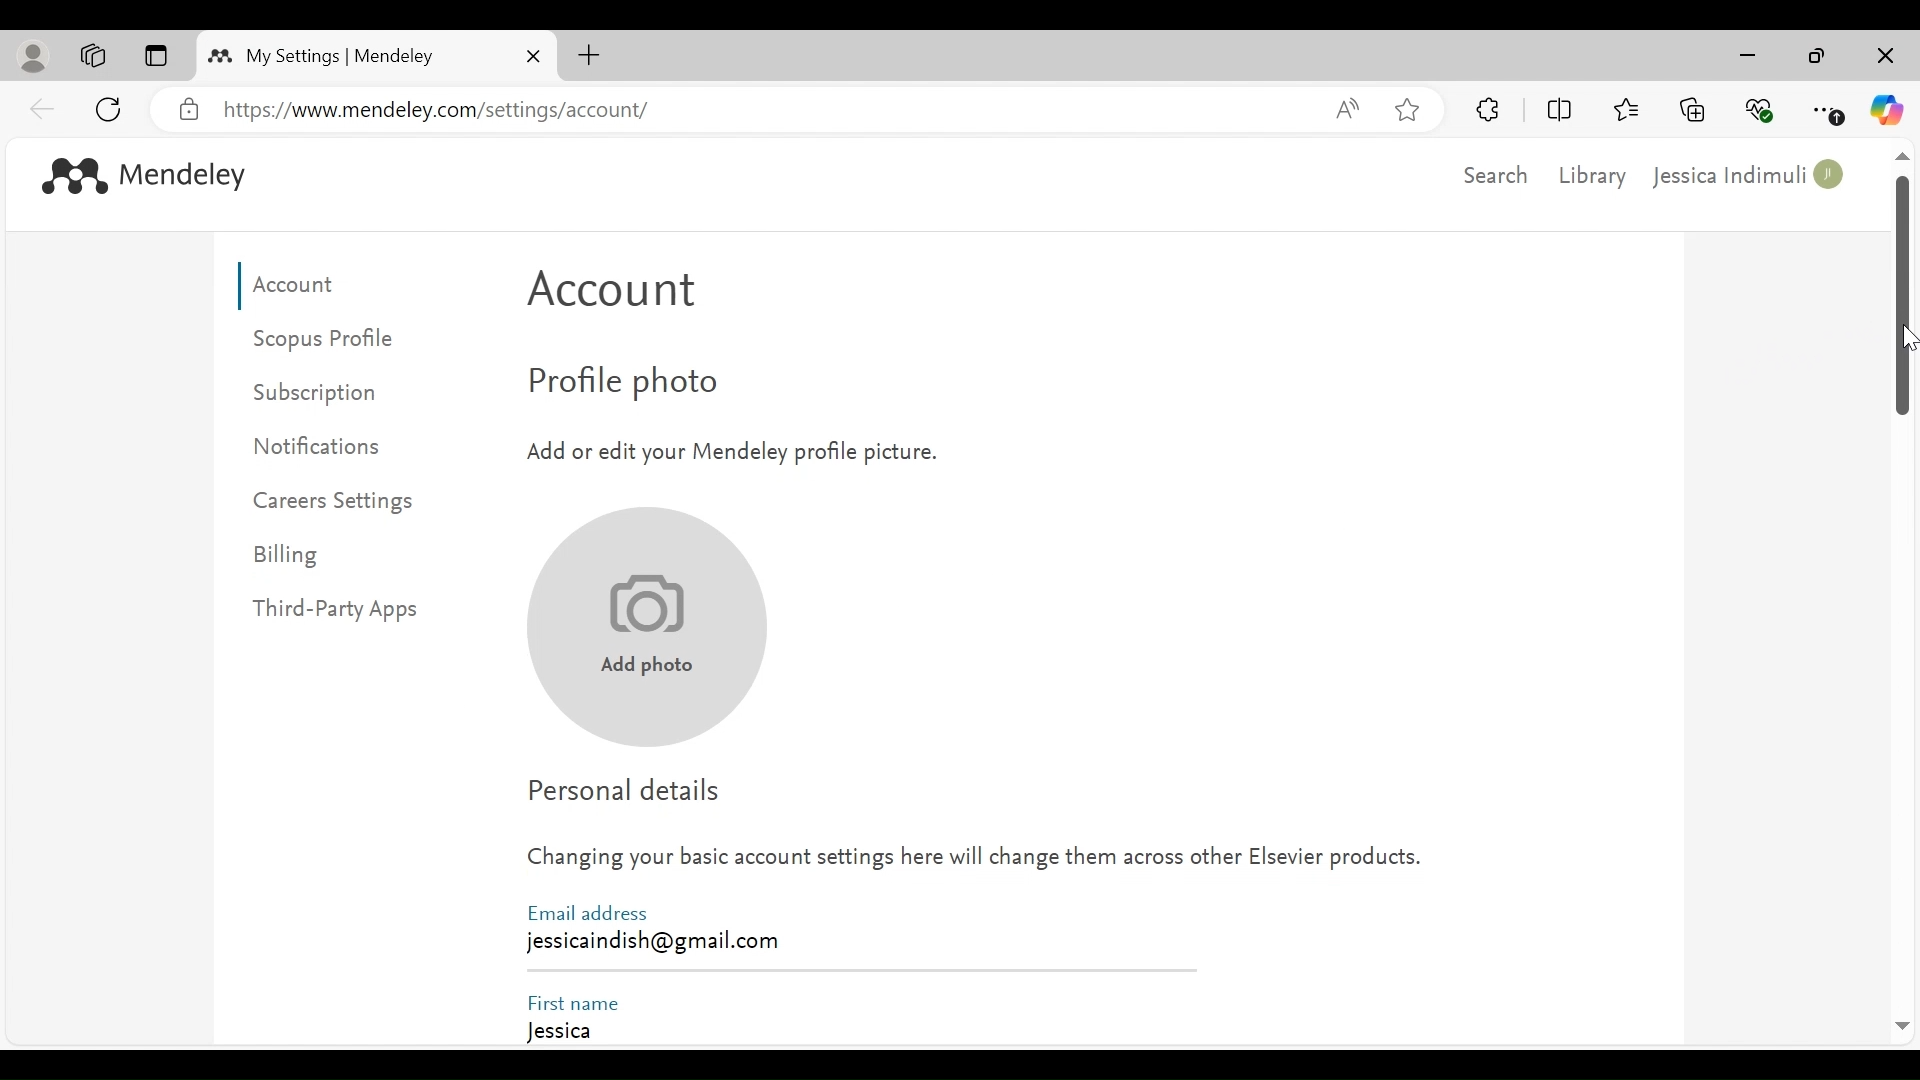 The width and height of the screenshot is (1920, 1080). I want to click on library, so click(1595, 176).